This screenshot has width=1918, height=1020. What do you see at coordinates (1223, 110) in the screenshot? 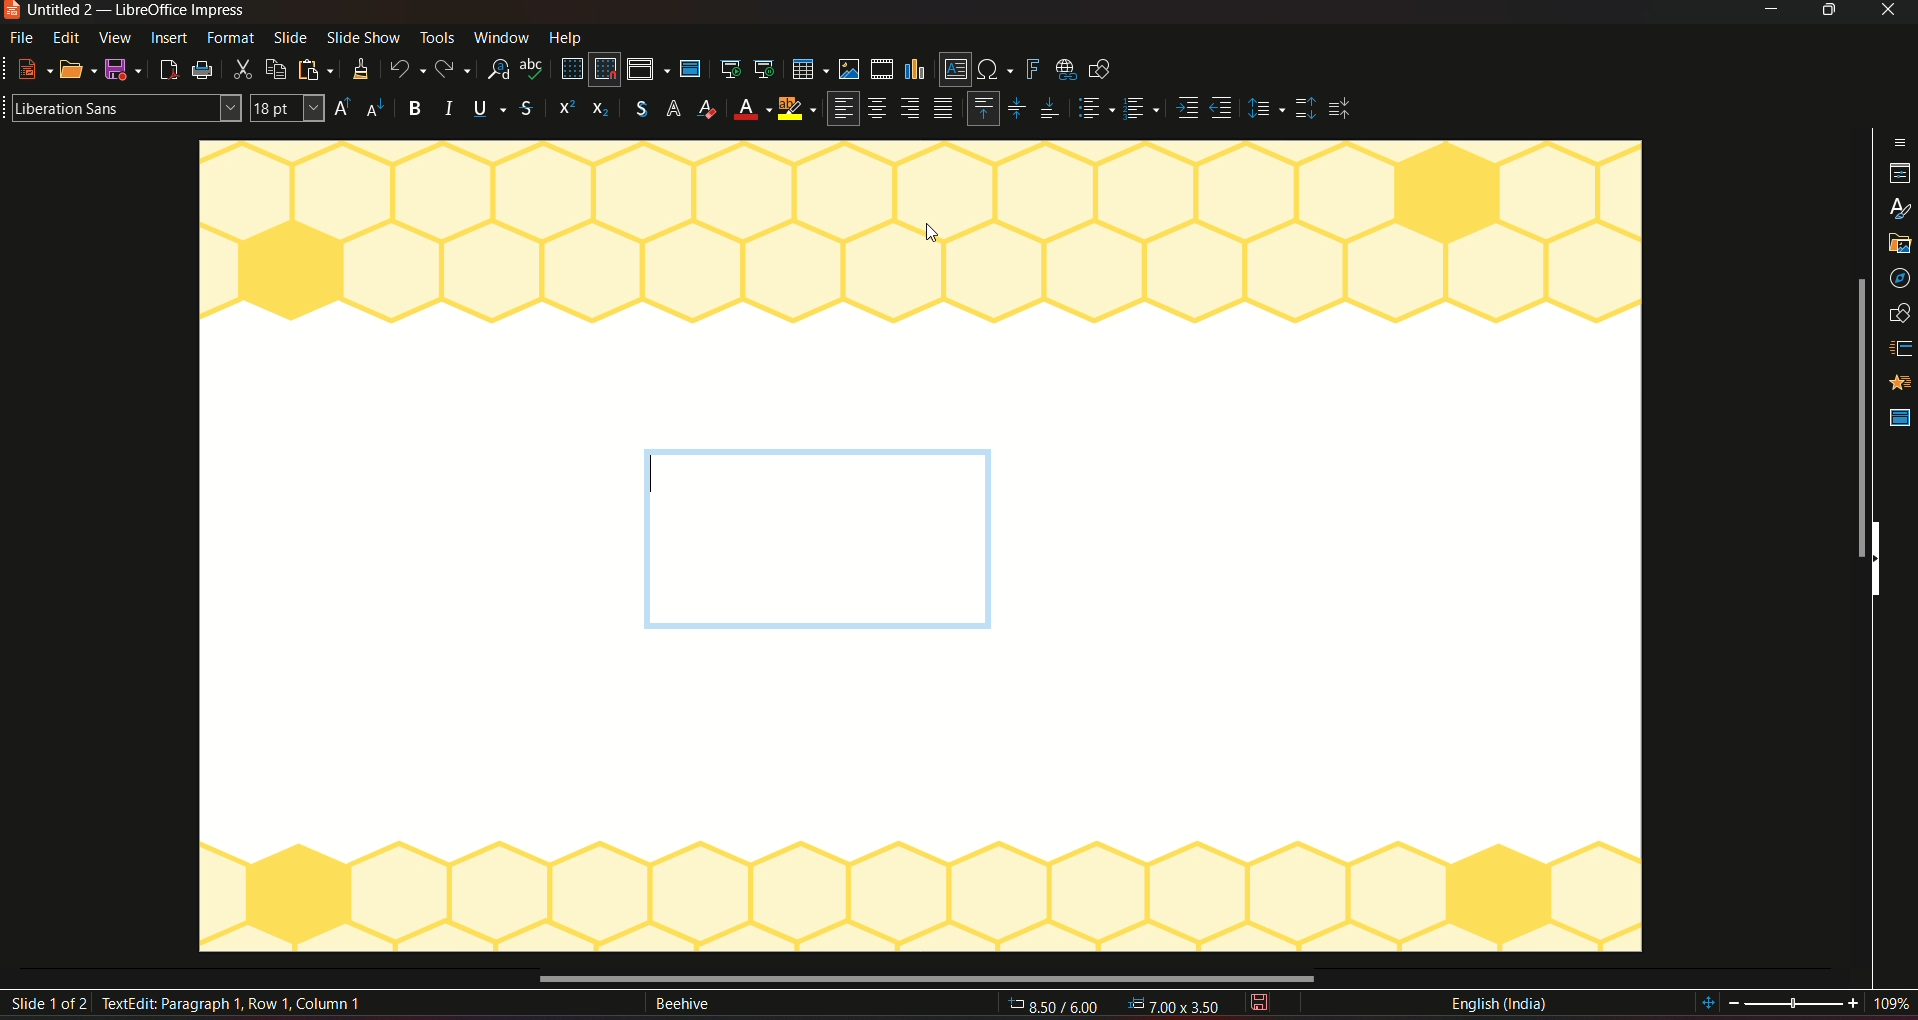
I see `Align side 2` at bounding box center [1223, 110].